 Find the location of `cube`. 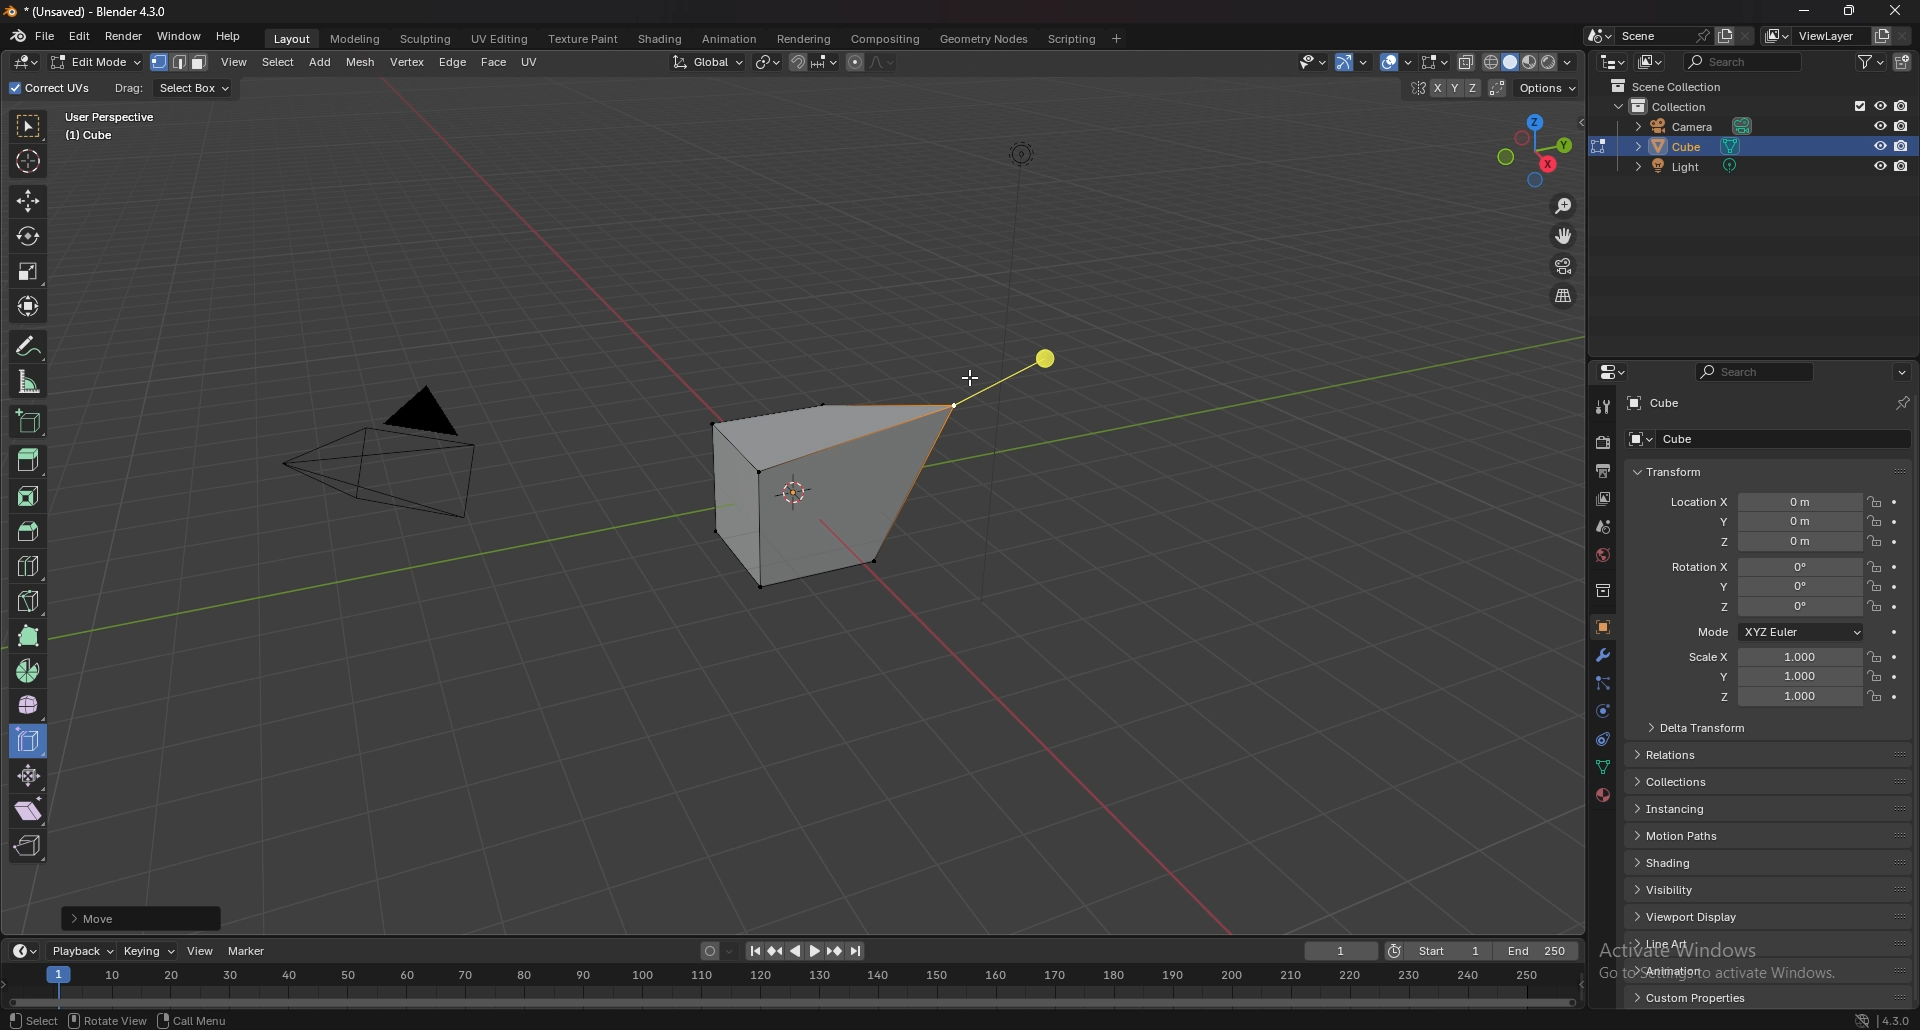

cube is located at coordinates (1754, 146).